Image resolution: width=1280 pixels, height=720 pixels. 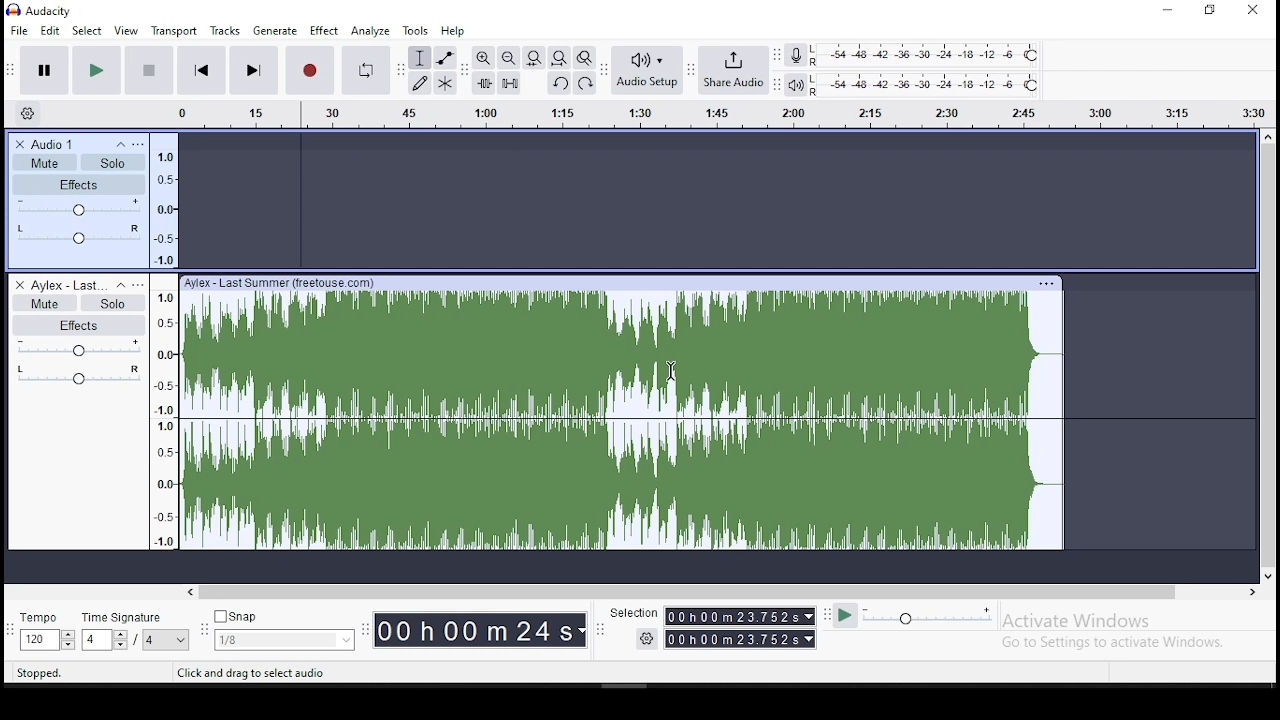 I want to click on audio , so click(x=65, y=284).